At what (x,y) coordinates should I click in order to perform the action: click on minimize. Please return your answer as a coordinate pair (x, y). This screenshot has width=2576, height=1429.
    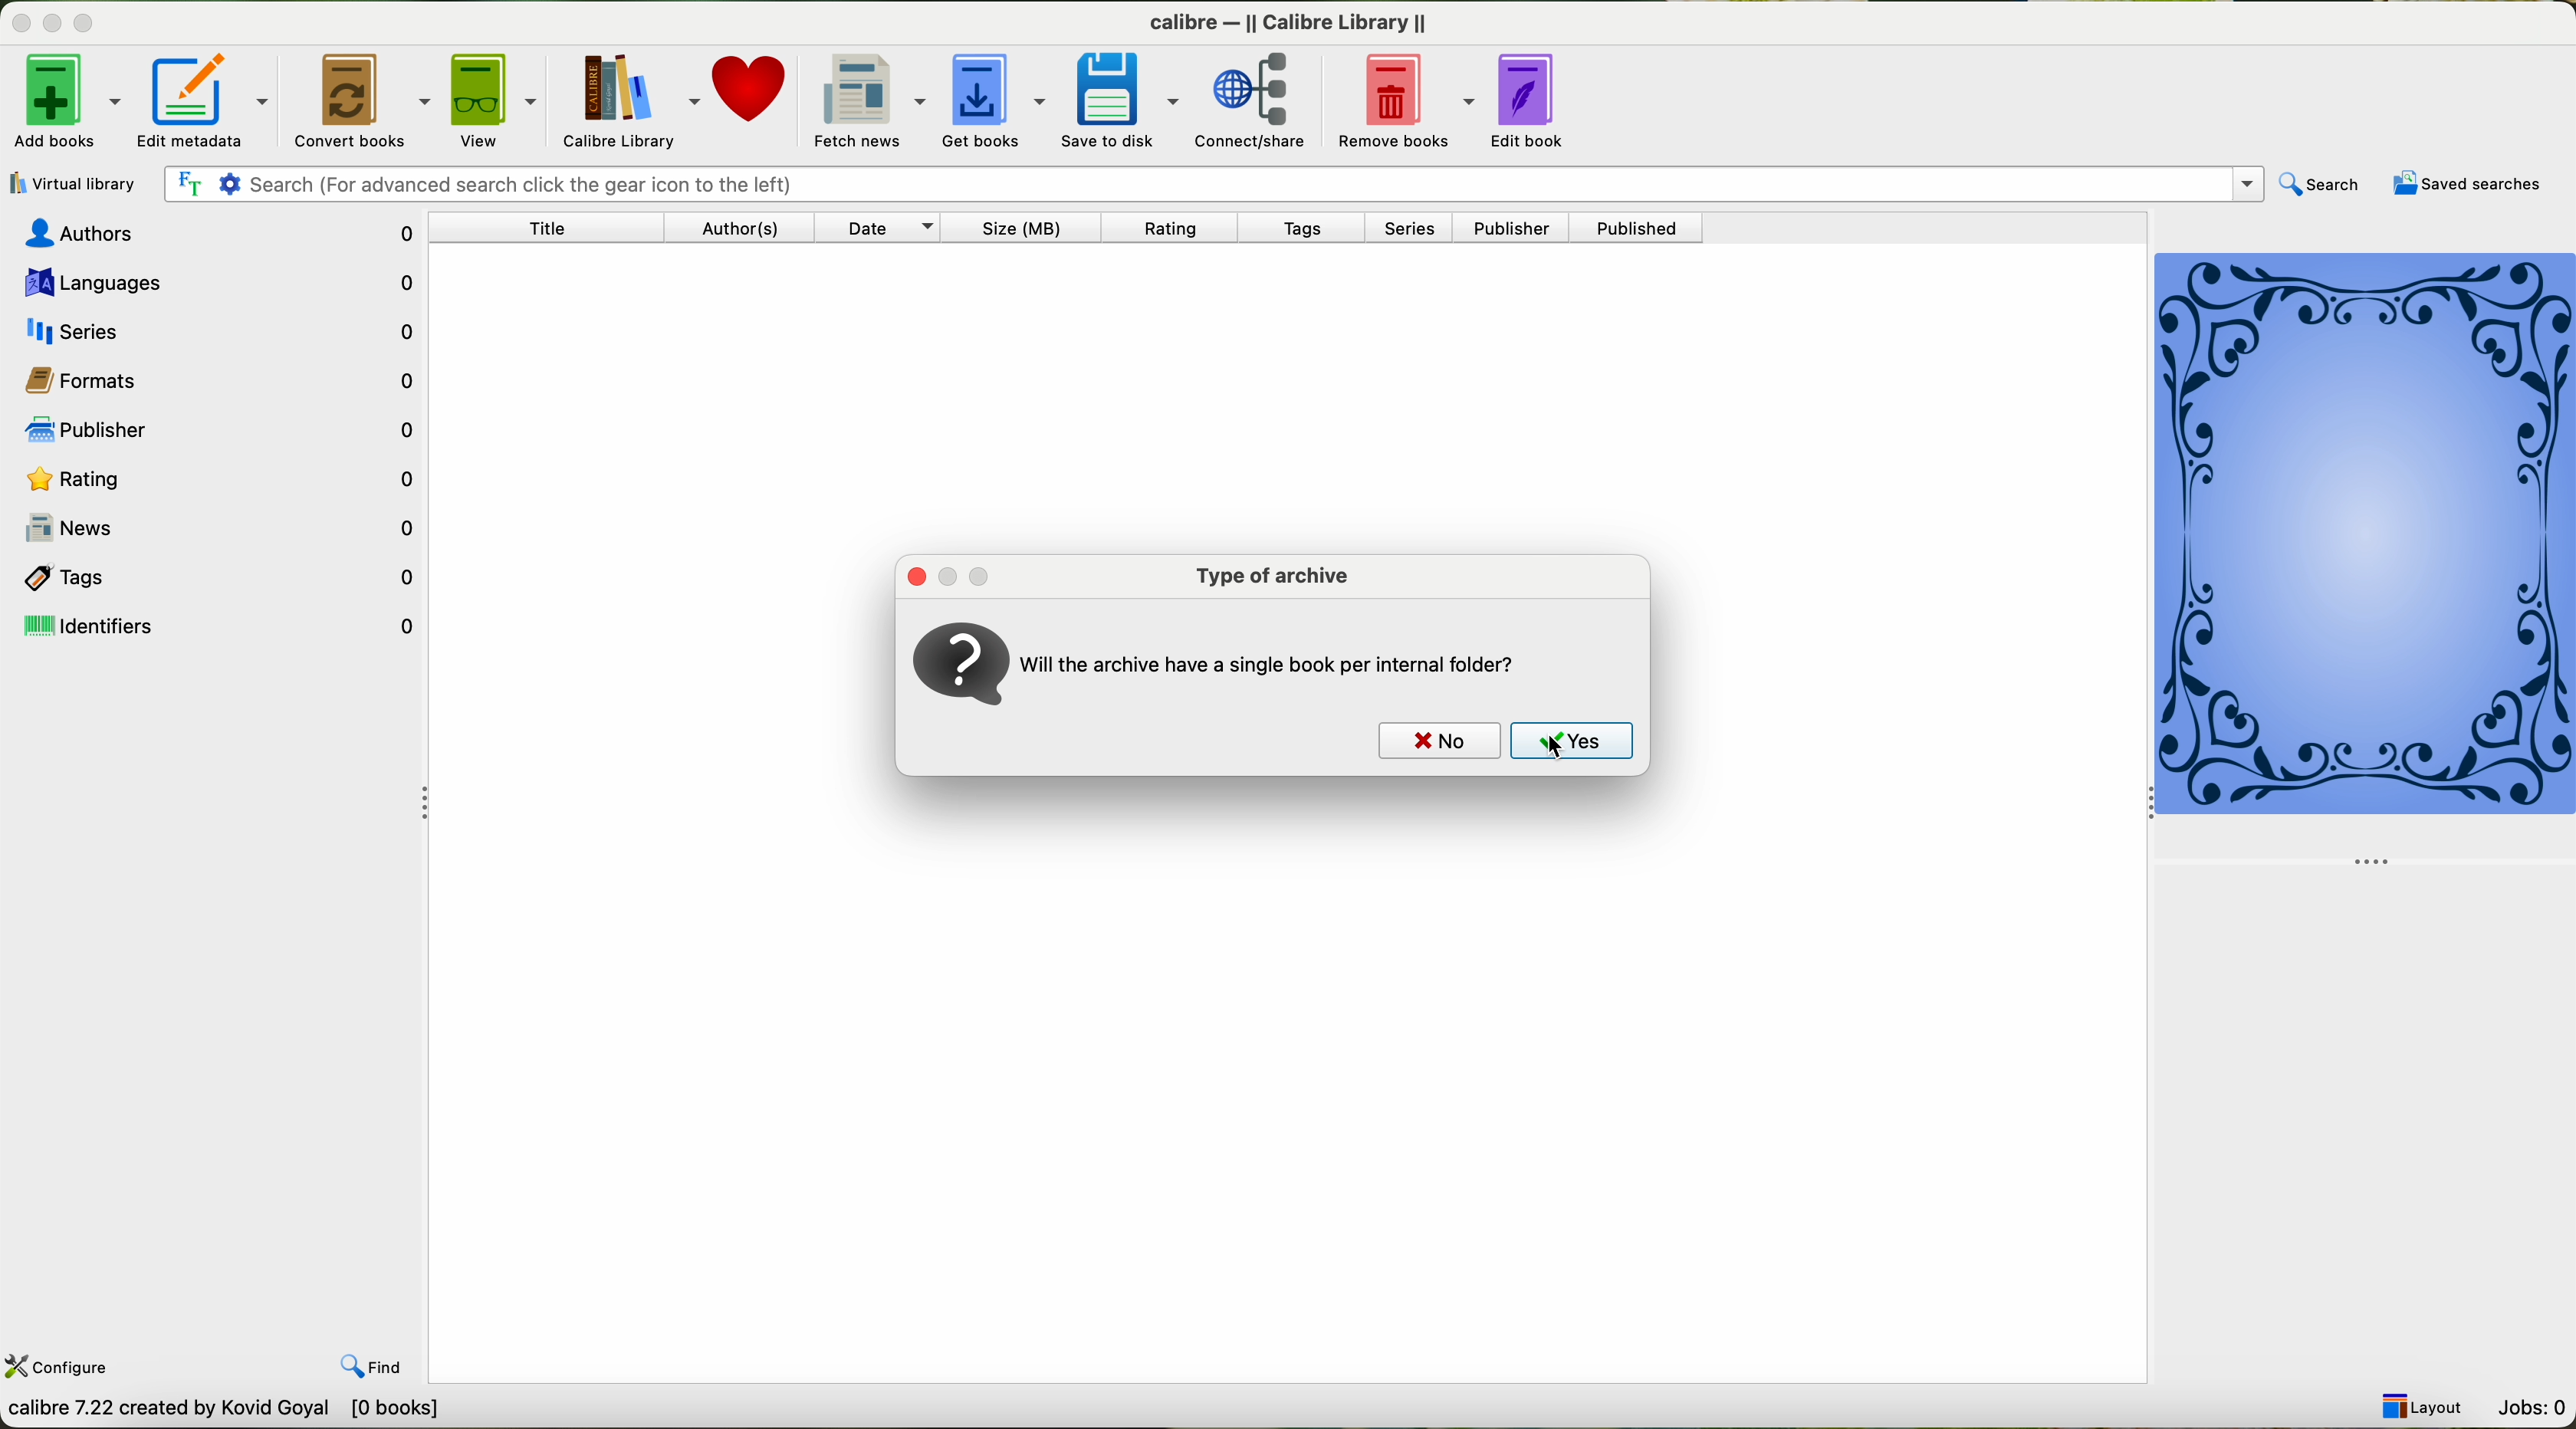
    Looking at the image, I should click on (947, 574).